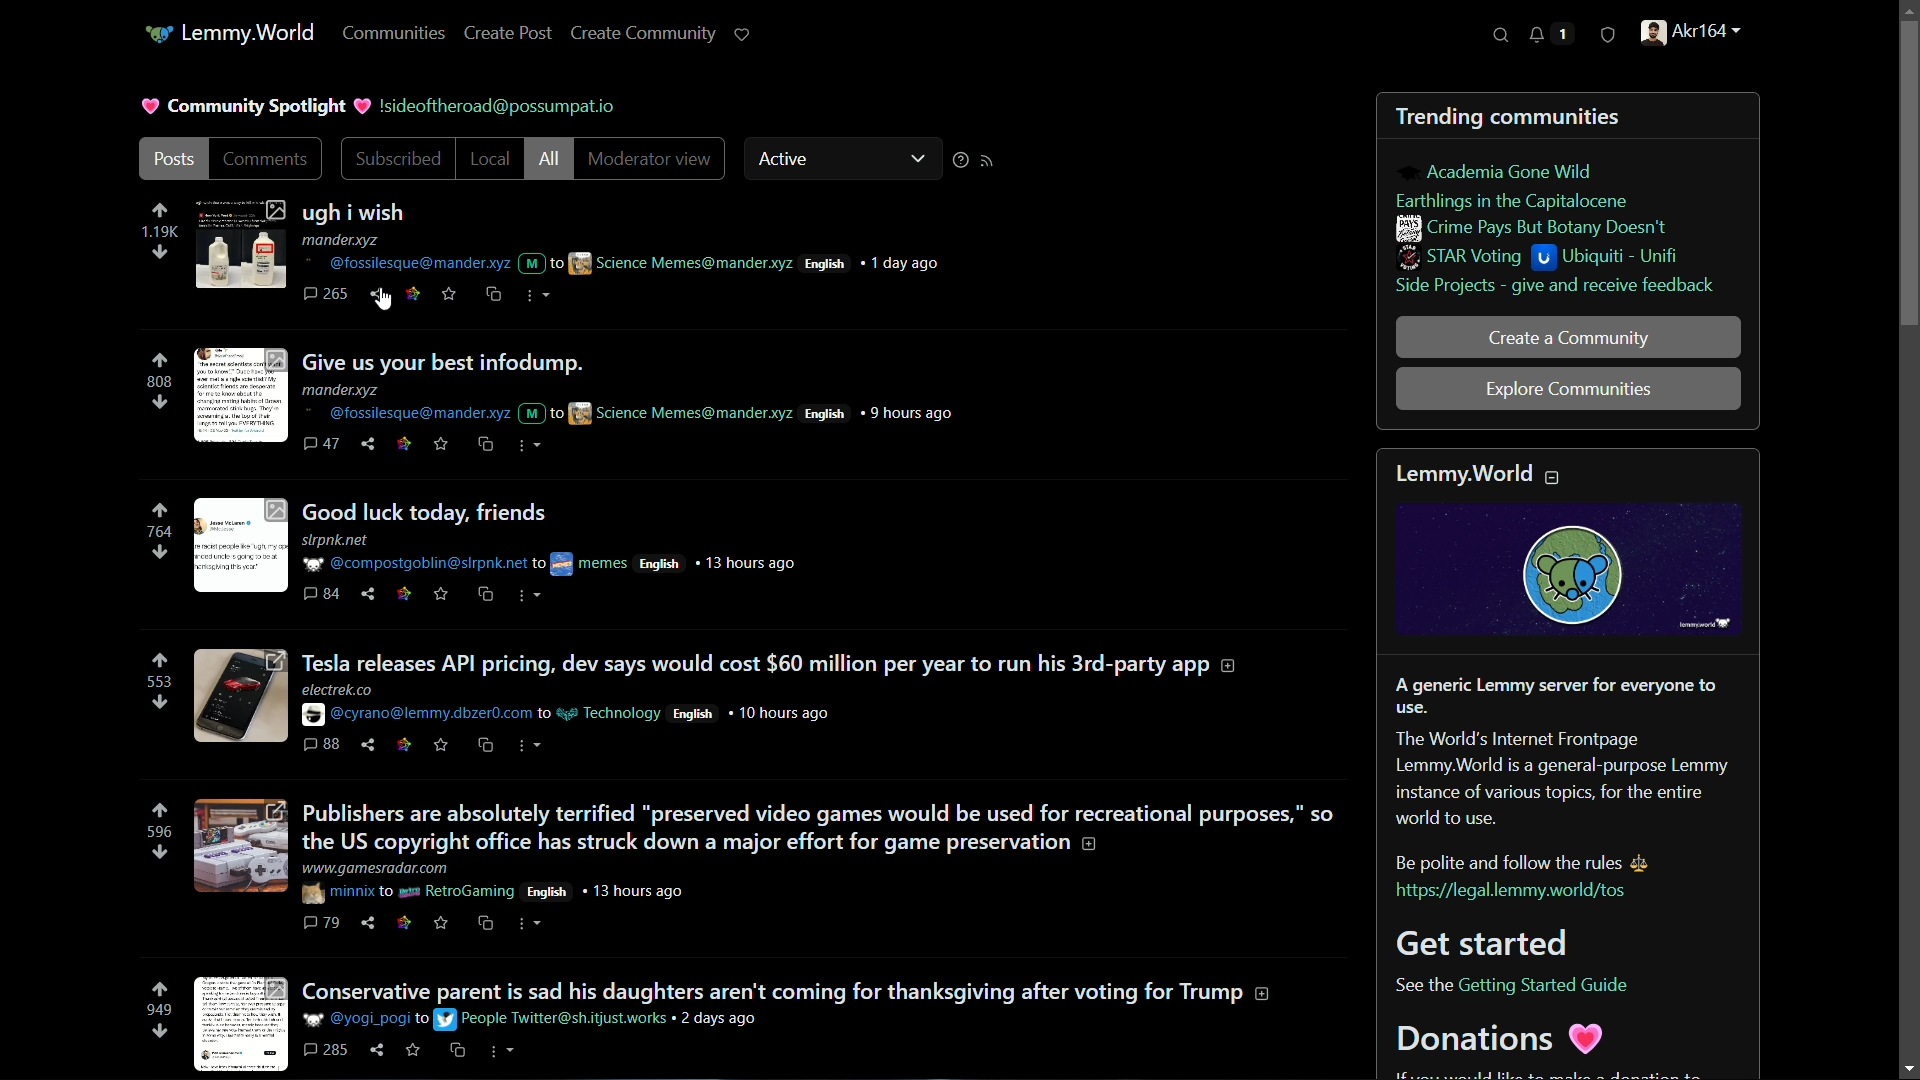  What do you see at coordinates (158, 703) in the screenshot?
I see `downvote` at bounding box center [158, 703].